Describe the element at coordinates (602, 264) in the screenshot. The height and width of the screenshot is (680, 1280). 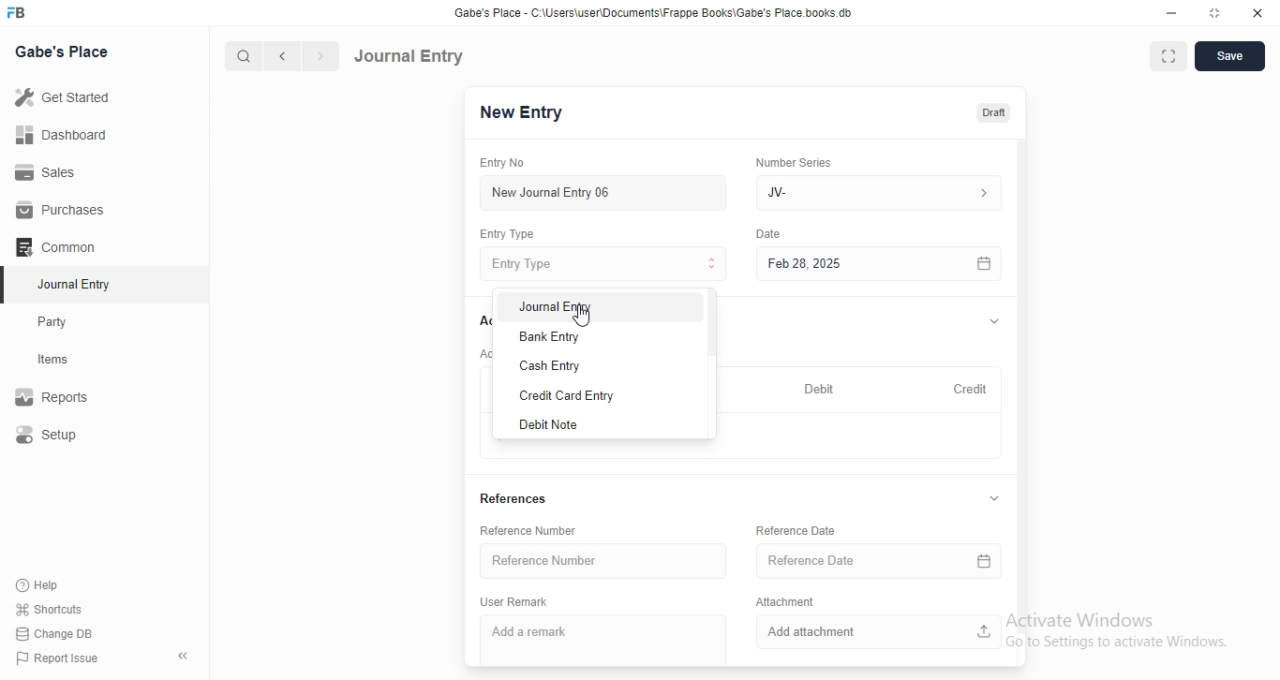
I see `Entry Type` at that location.